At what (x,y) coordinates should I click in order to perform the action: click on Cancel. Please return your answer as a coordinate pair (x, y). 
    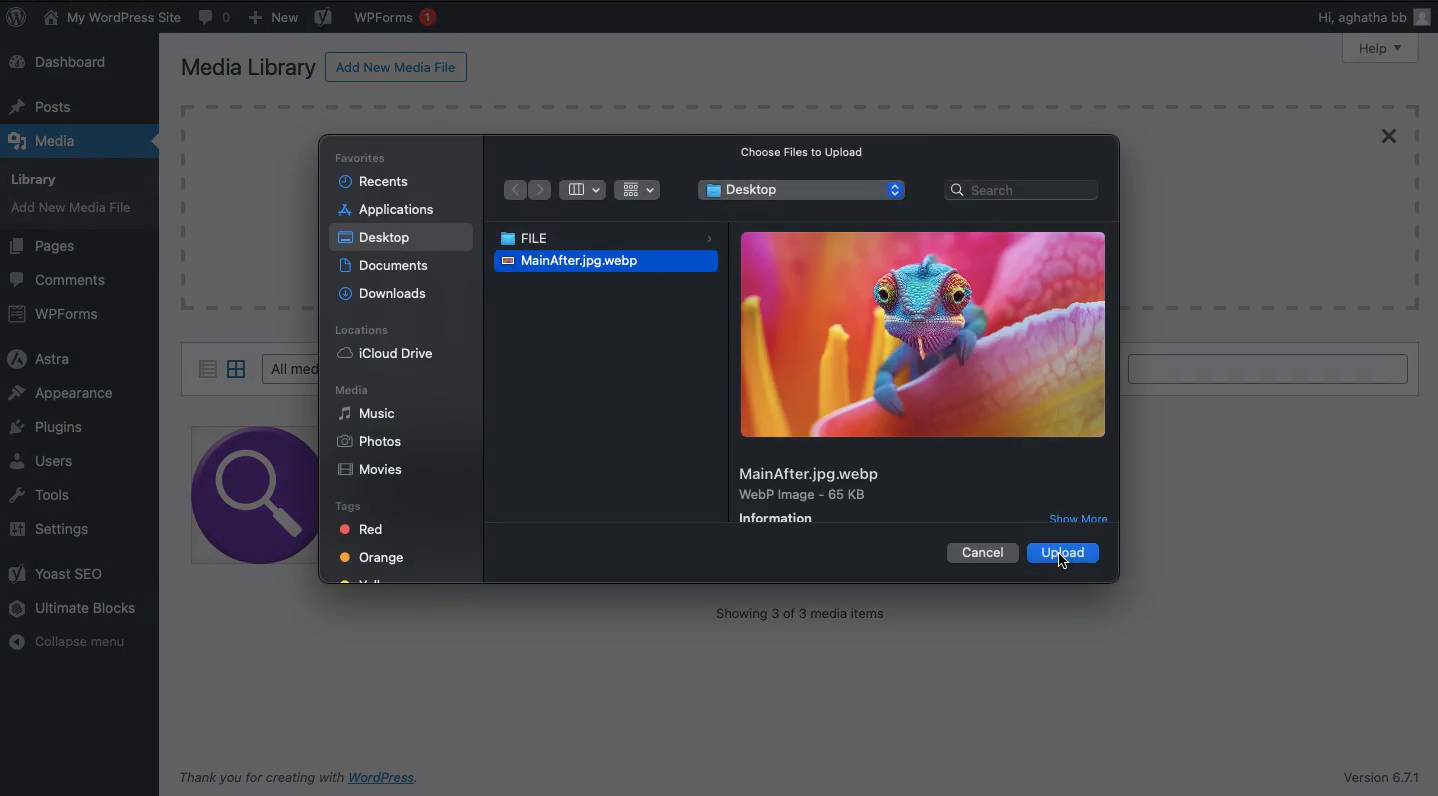
    Looking at the image, I should click on (985, 552).